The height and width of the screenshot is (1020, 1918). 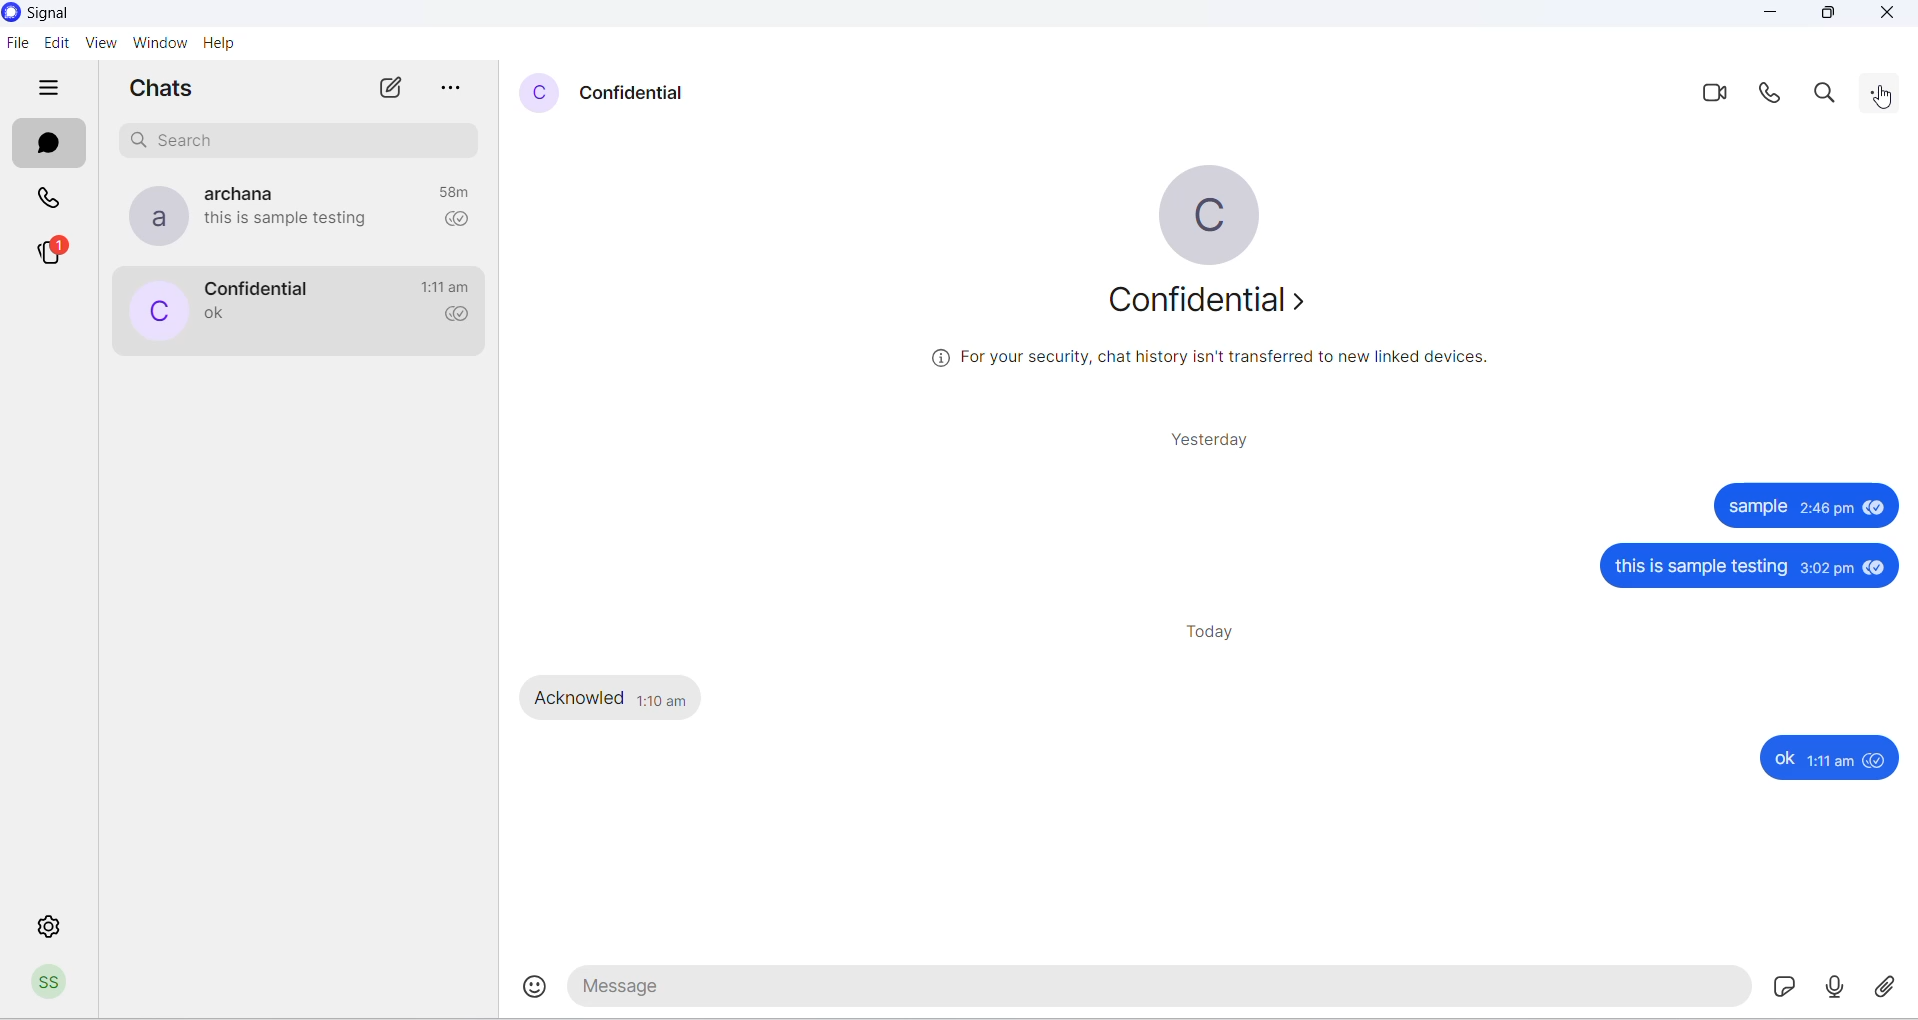 What do you see at coordinates (1208, 358) in the screenshot?
I see `For your security, chat history isn't transferred to new linked devices.` at bounding box center [1208, 358].